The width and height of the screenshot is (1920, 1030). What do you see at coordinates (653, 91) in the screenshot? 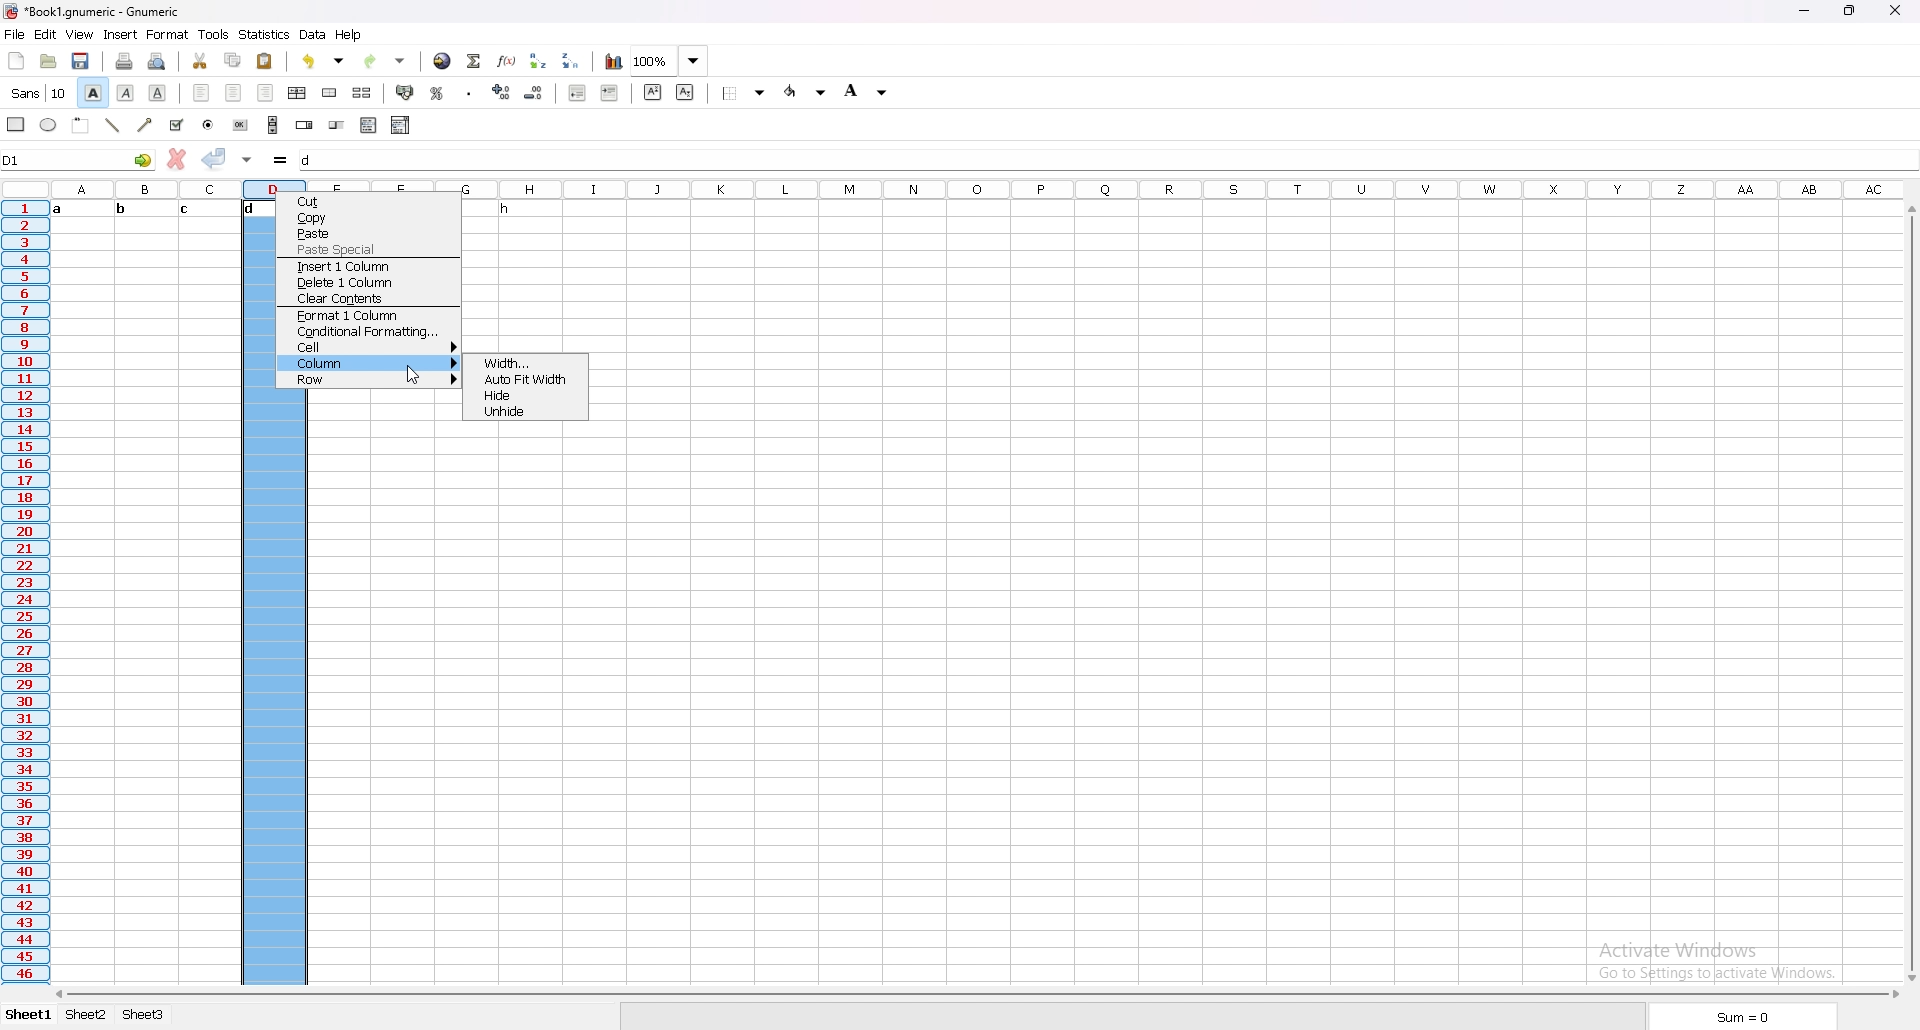
I see `superscript` at bounding box center [653, 91].